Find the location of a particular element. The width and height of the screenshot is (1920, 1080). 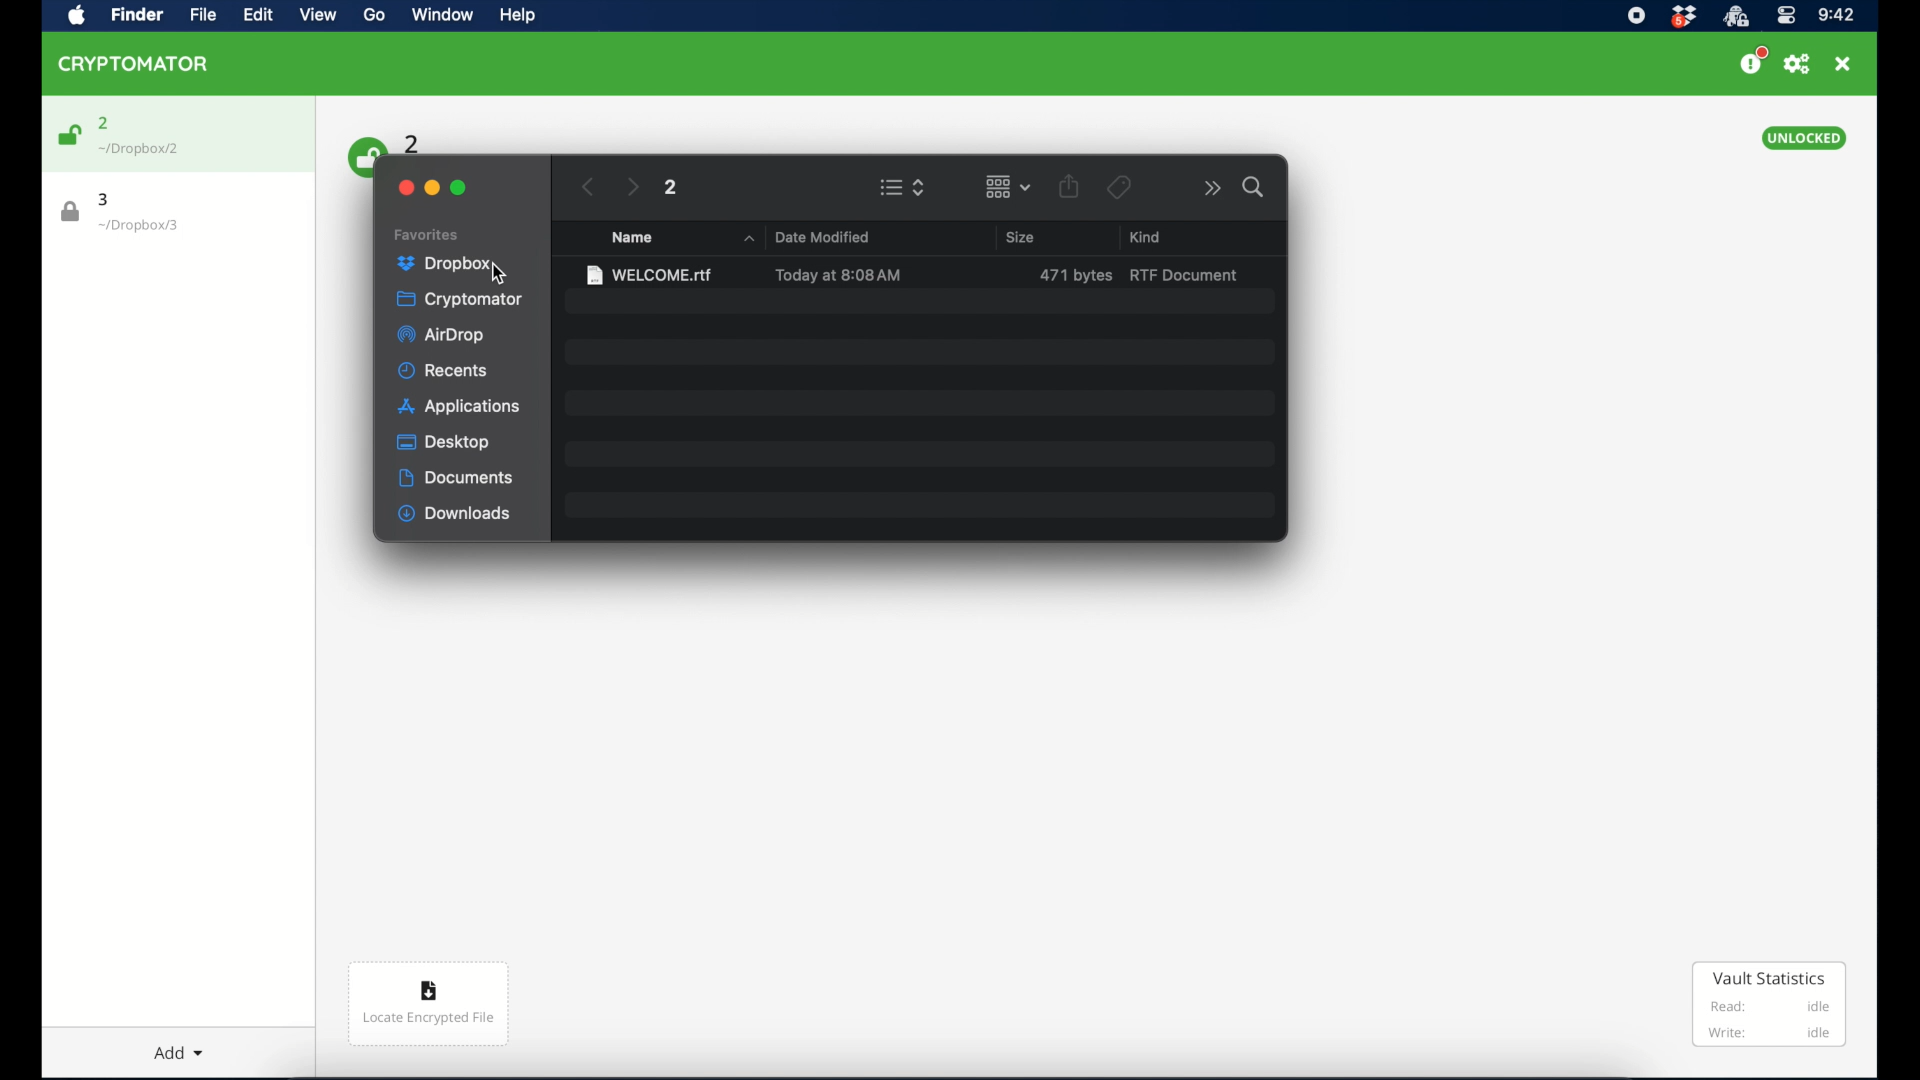

support us is located at coordinates (1752, 61).